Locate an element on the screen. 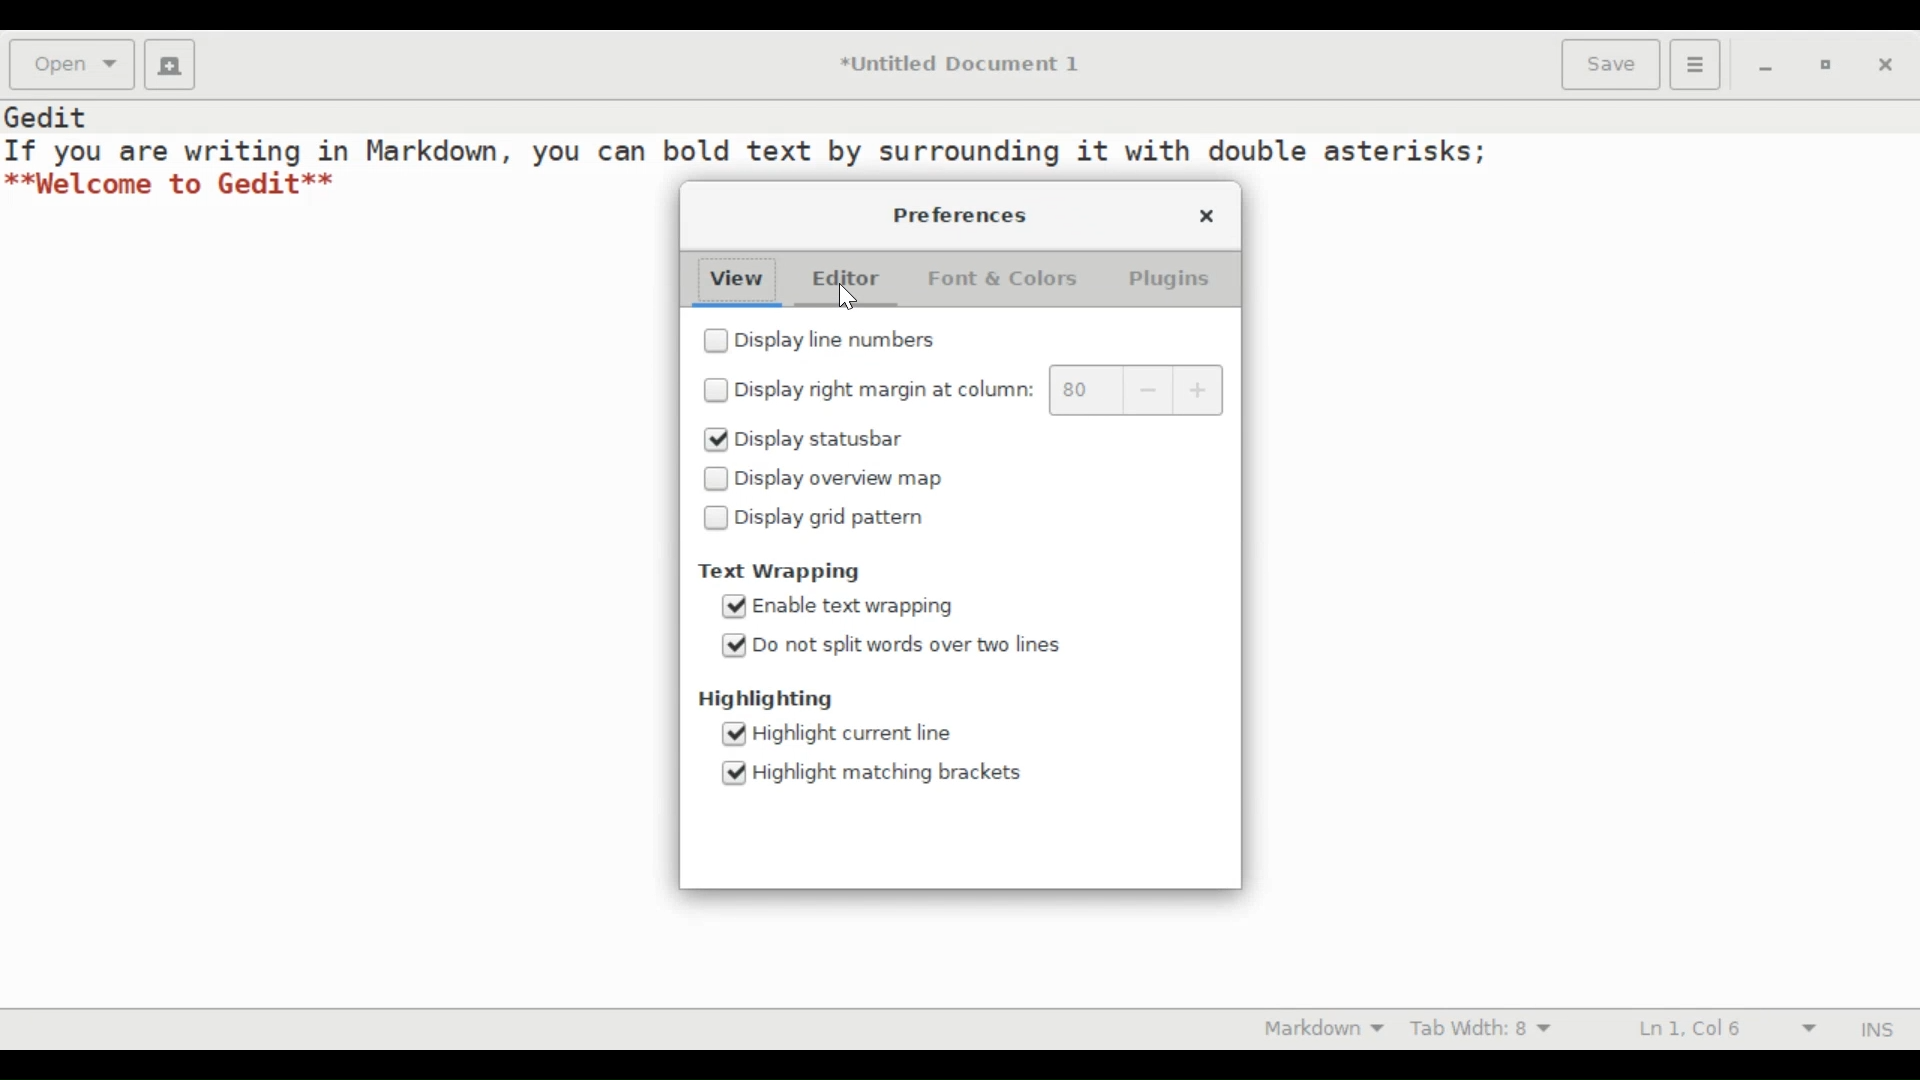 The width and height of the screenshot is (1920, 1080). Checked Checkbox is located at coordinates (732, 645).